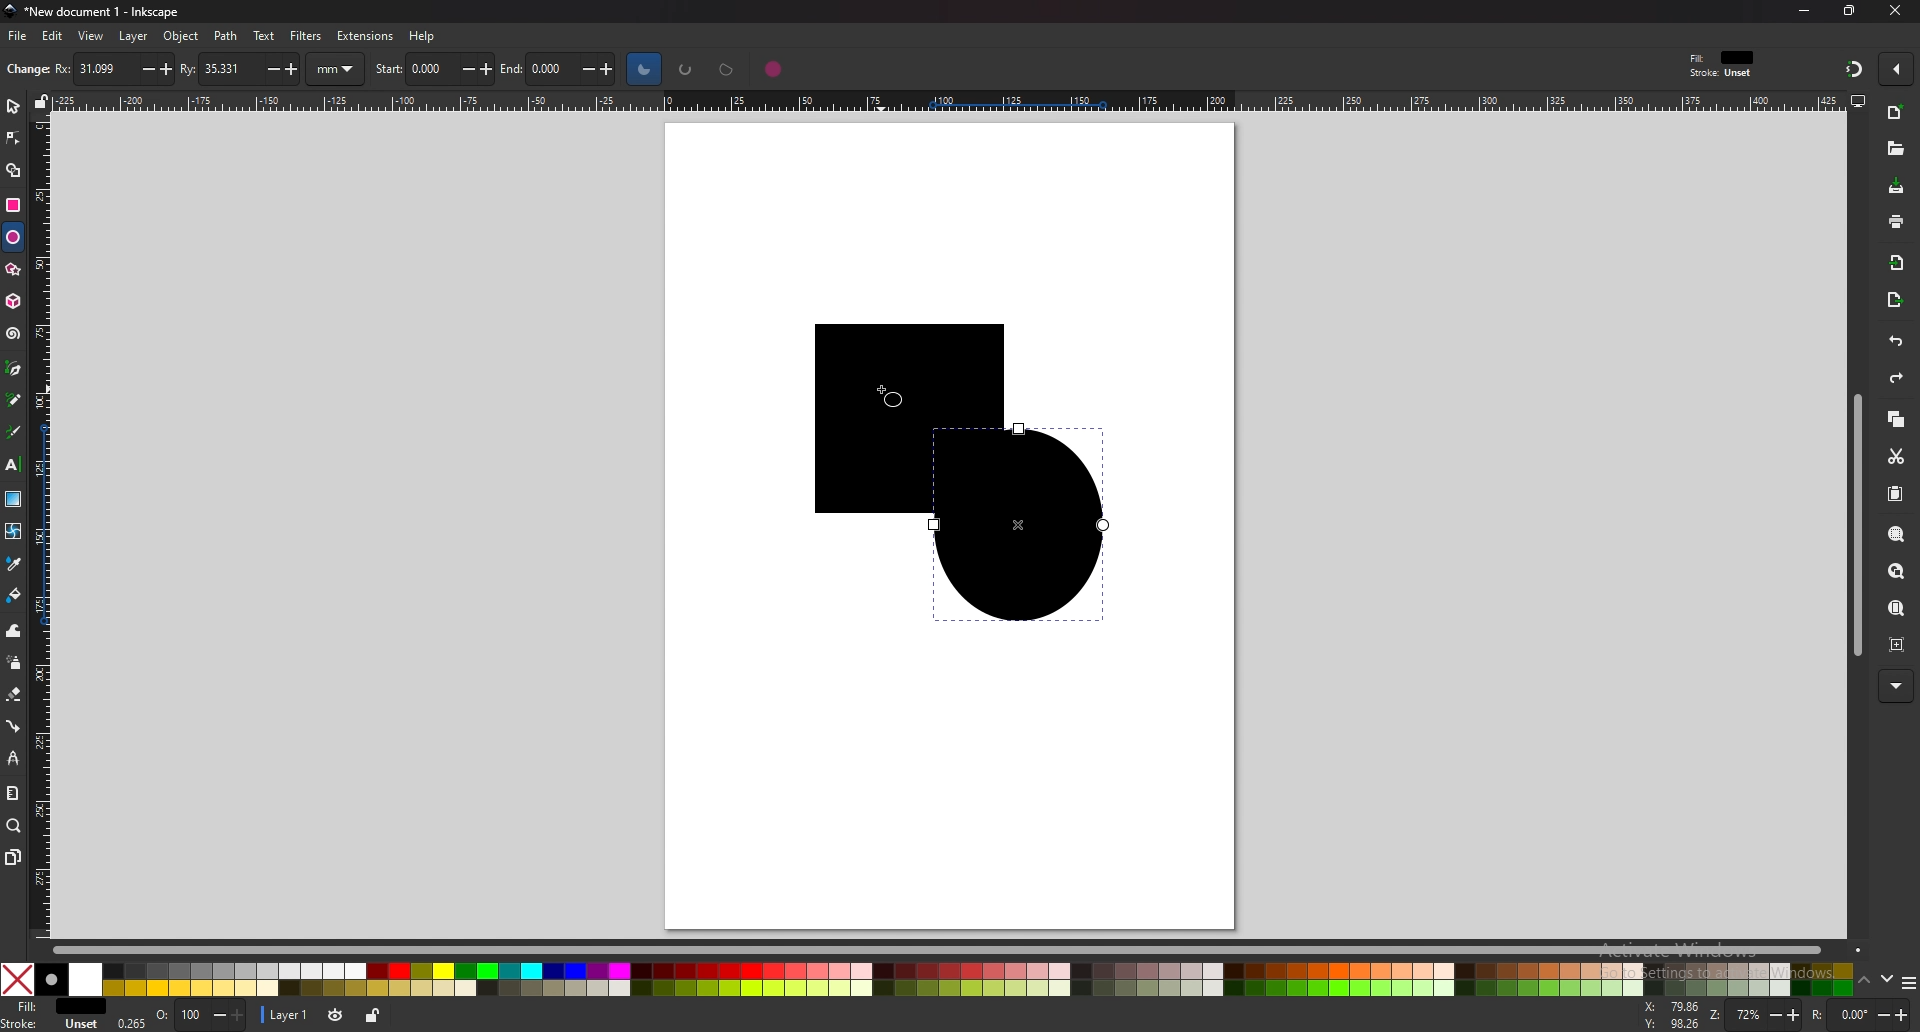 Image resolution: width=1920 pixels, height=1032 pixels. Describe the element at coordinates (200, 1016) in the screenshot. I see `opacity` at that location.